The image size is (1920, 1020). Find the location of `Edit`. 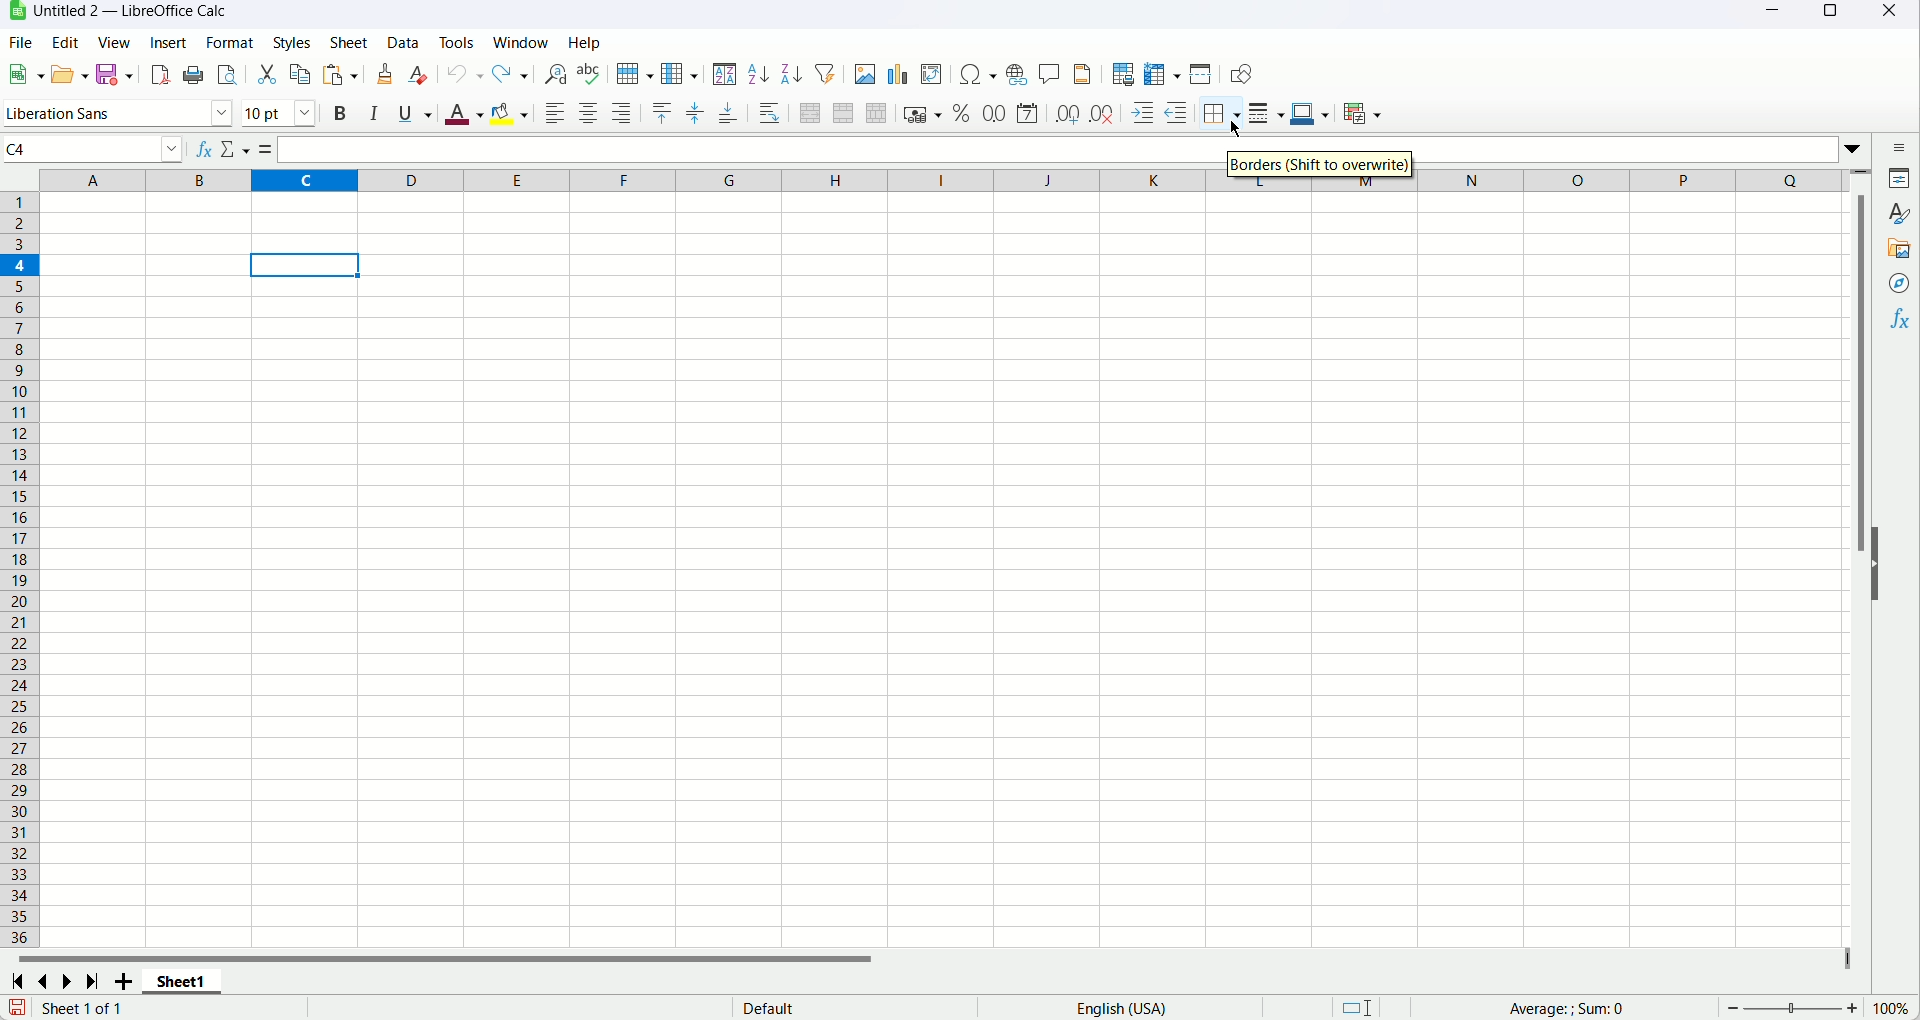

Edit is located at coordinates (64, 41).